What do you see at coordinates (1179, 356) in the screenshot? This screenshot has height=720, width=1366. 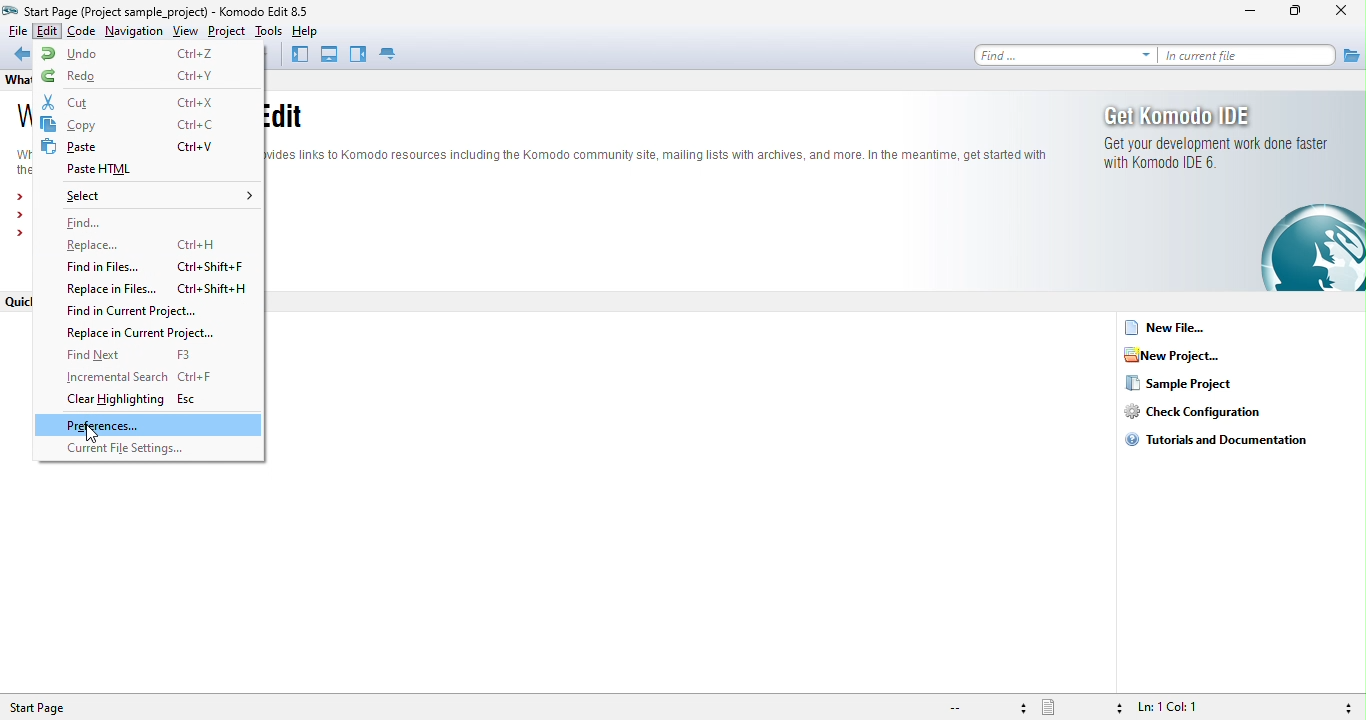 I see `new project` at bounding box center [1179, 356].